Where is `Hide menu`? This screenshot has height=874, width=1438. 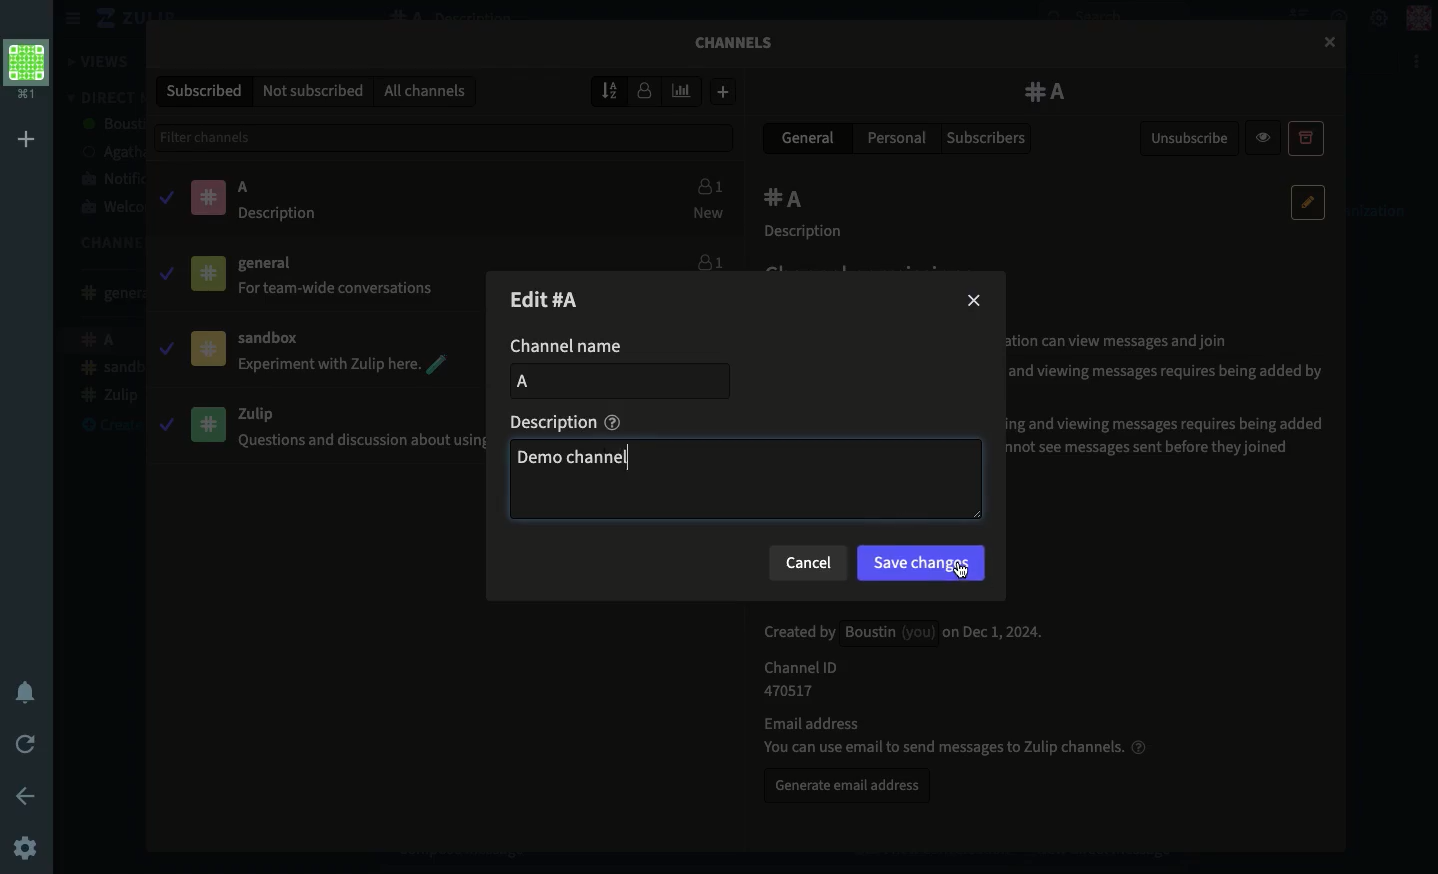 Hide menu is located at coordinates (70, 19).